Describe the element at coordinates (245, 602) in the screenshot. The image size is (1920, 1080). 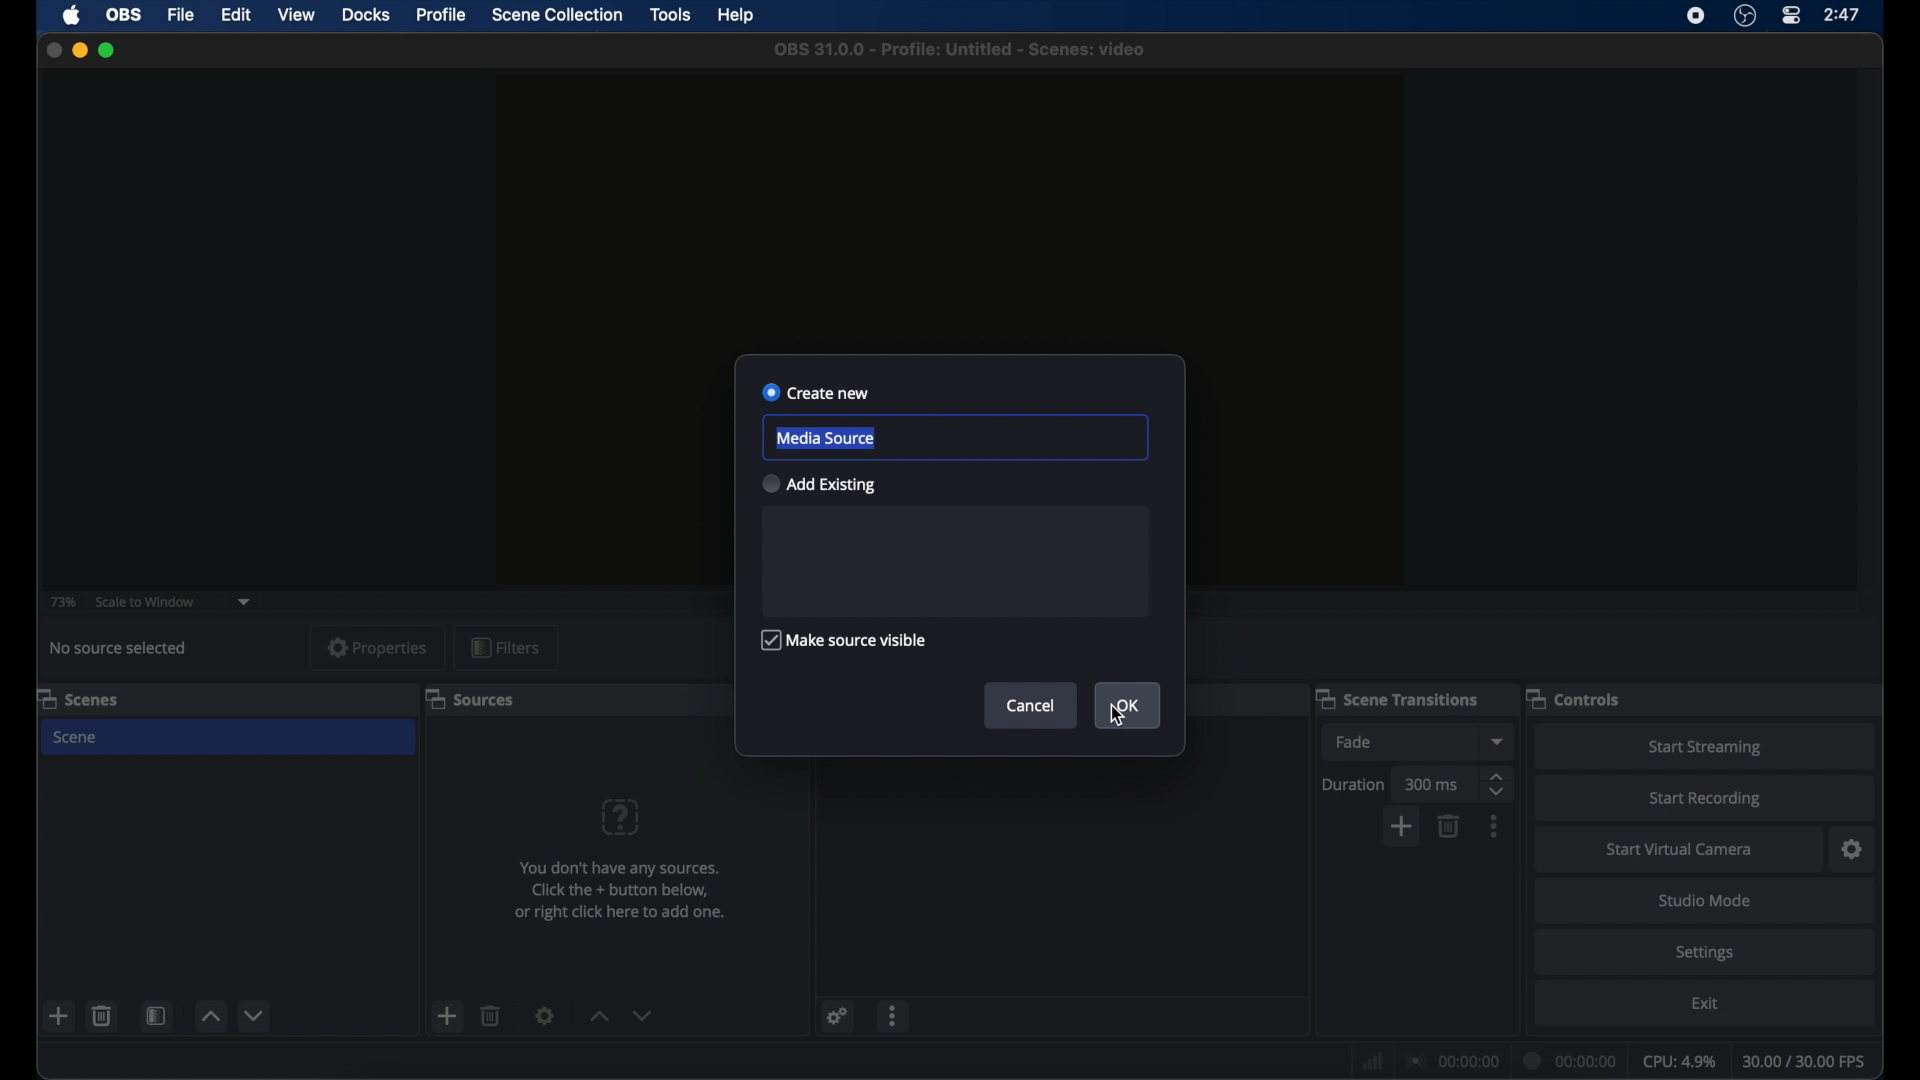
I see `dropdown` at that location.